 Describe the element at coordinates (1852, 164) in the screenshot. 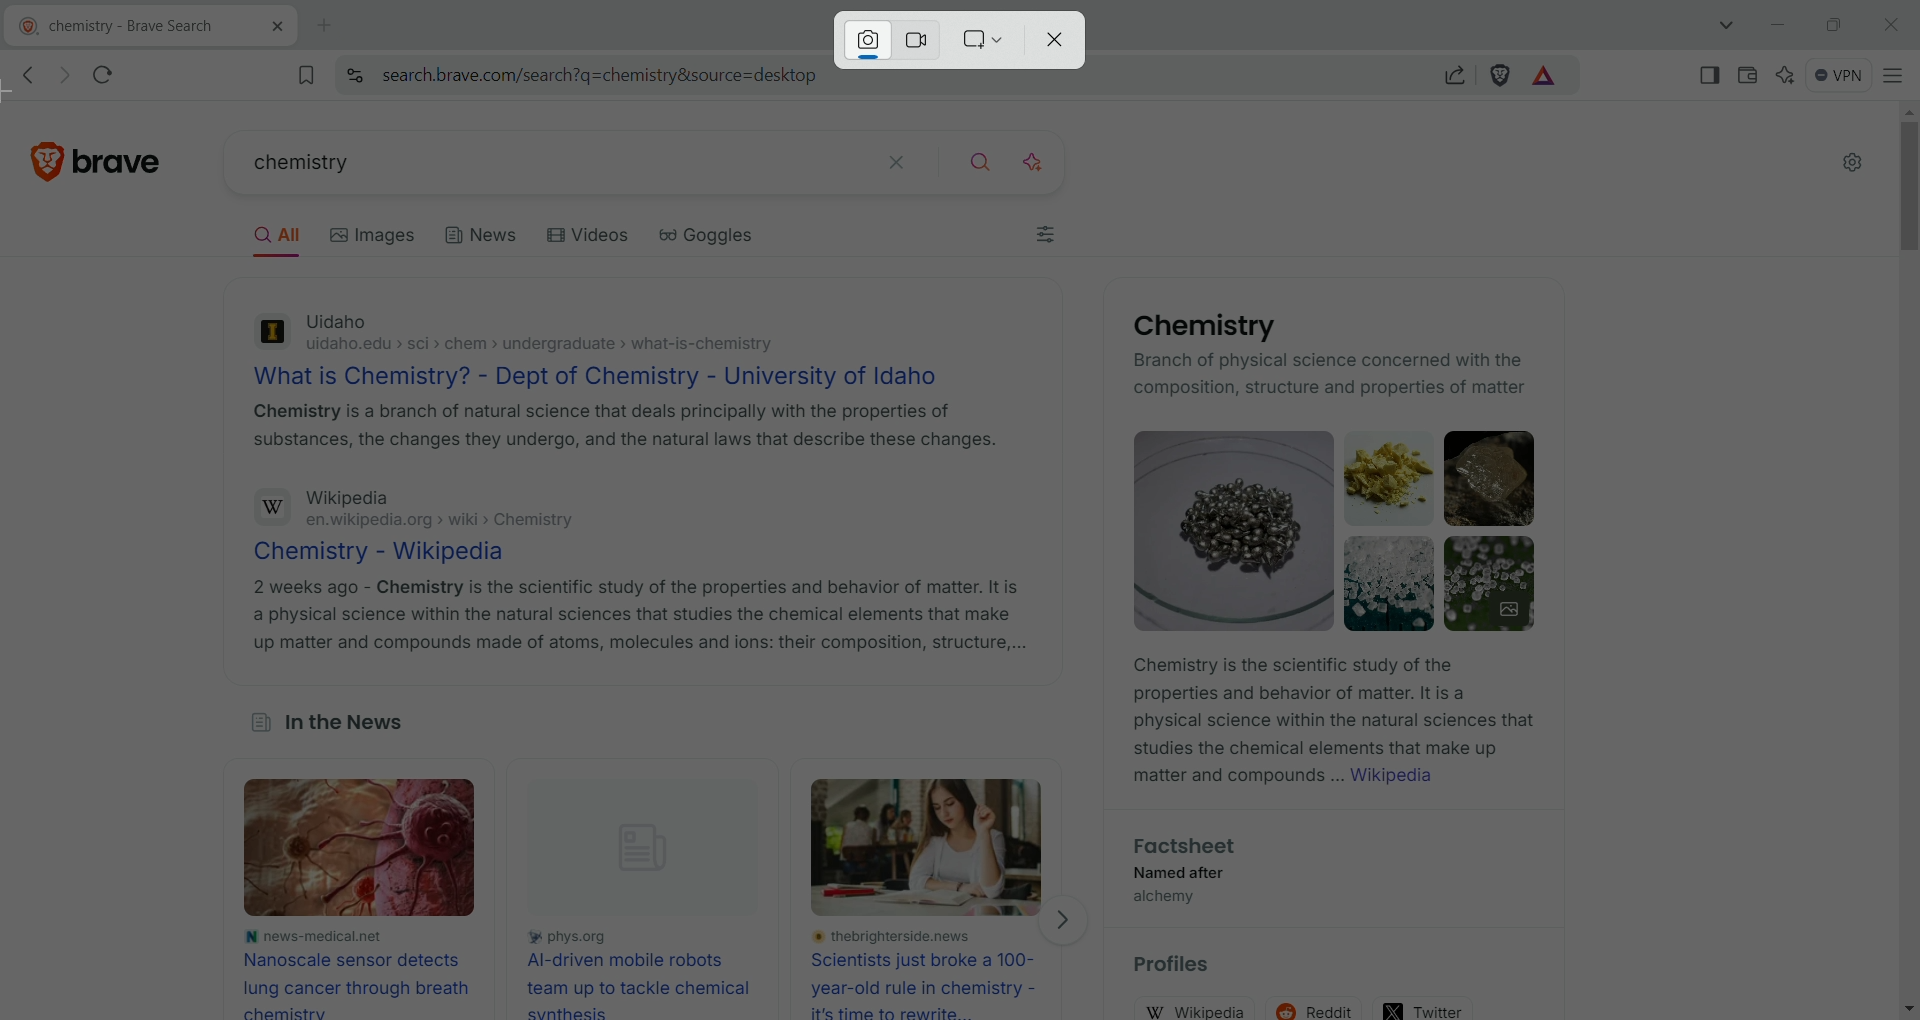

I see `quick settings` at that location.